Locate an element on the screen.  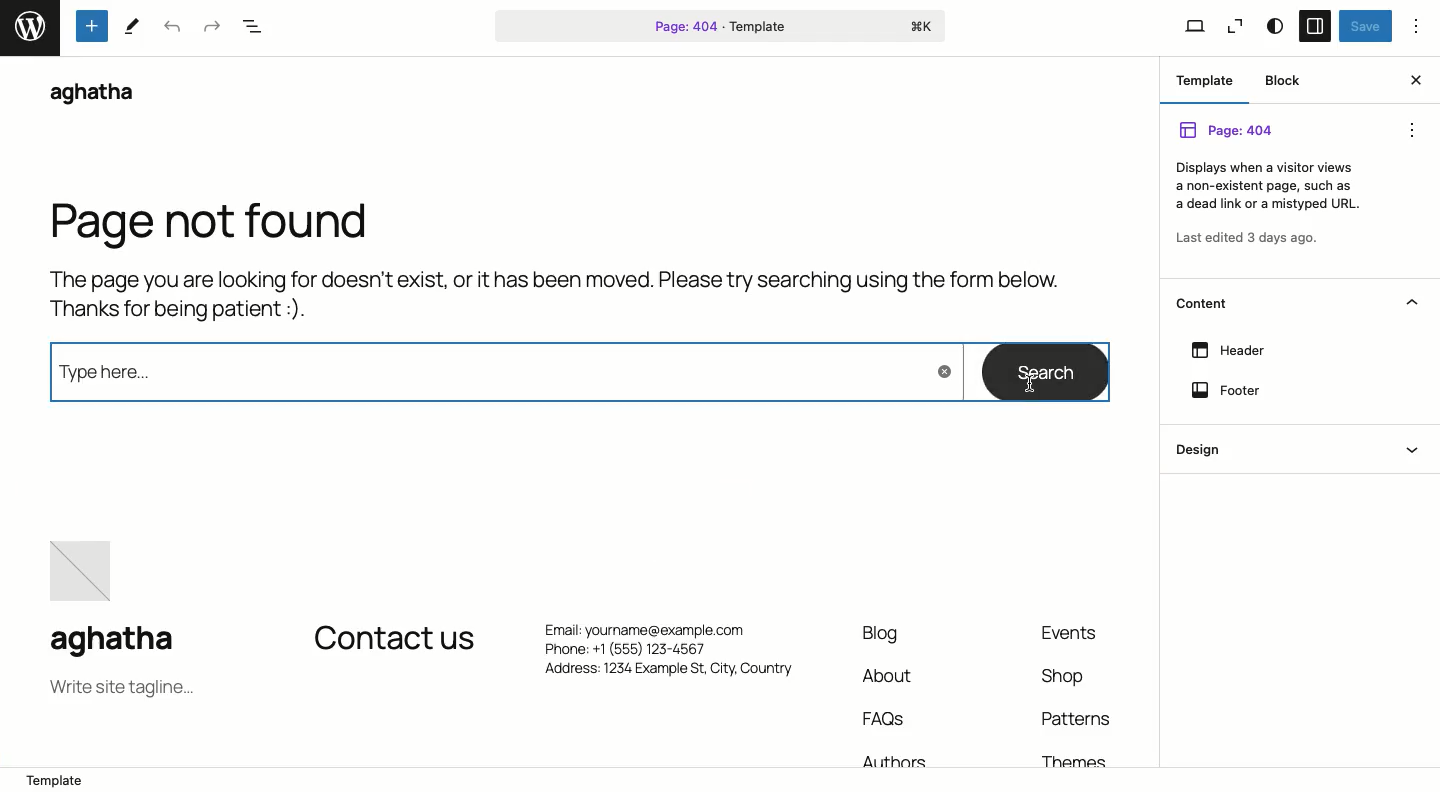
Zoom out is located at coordinates (1237, 25).